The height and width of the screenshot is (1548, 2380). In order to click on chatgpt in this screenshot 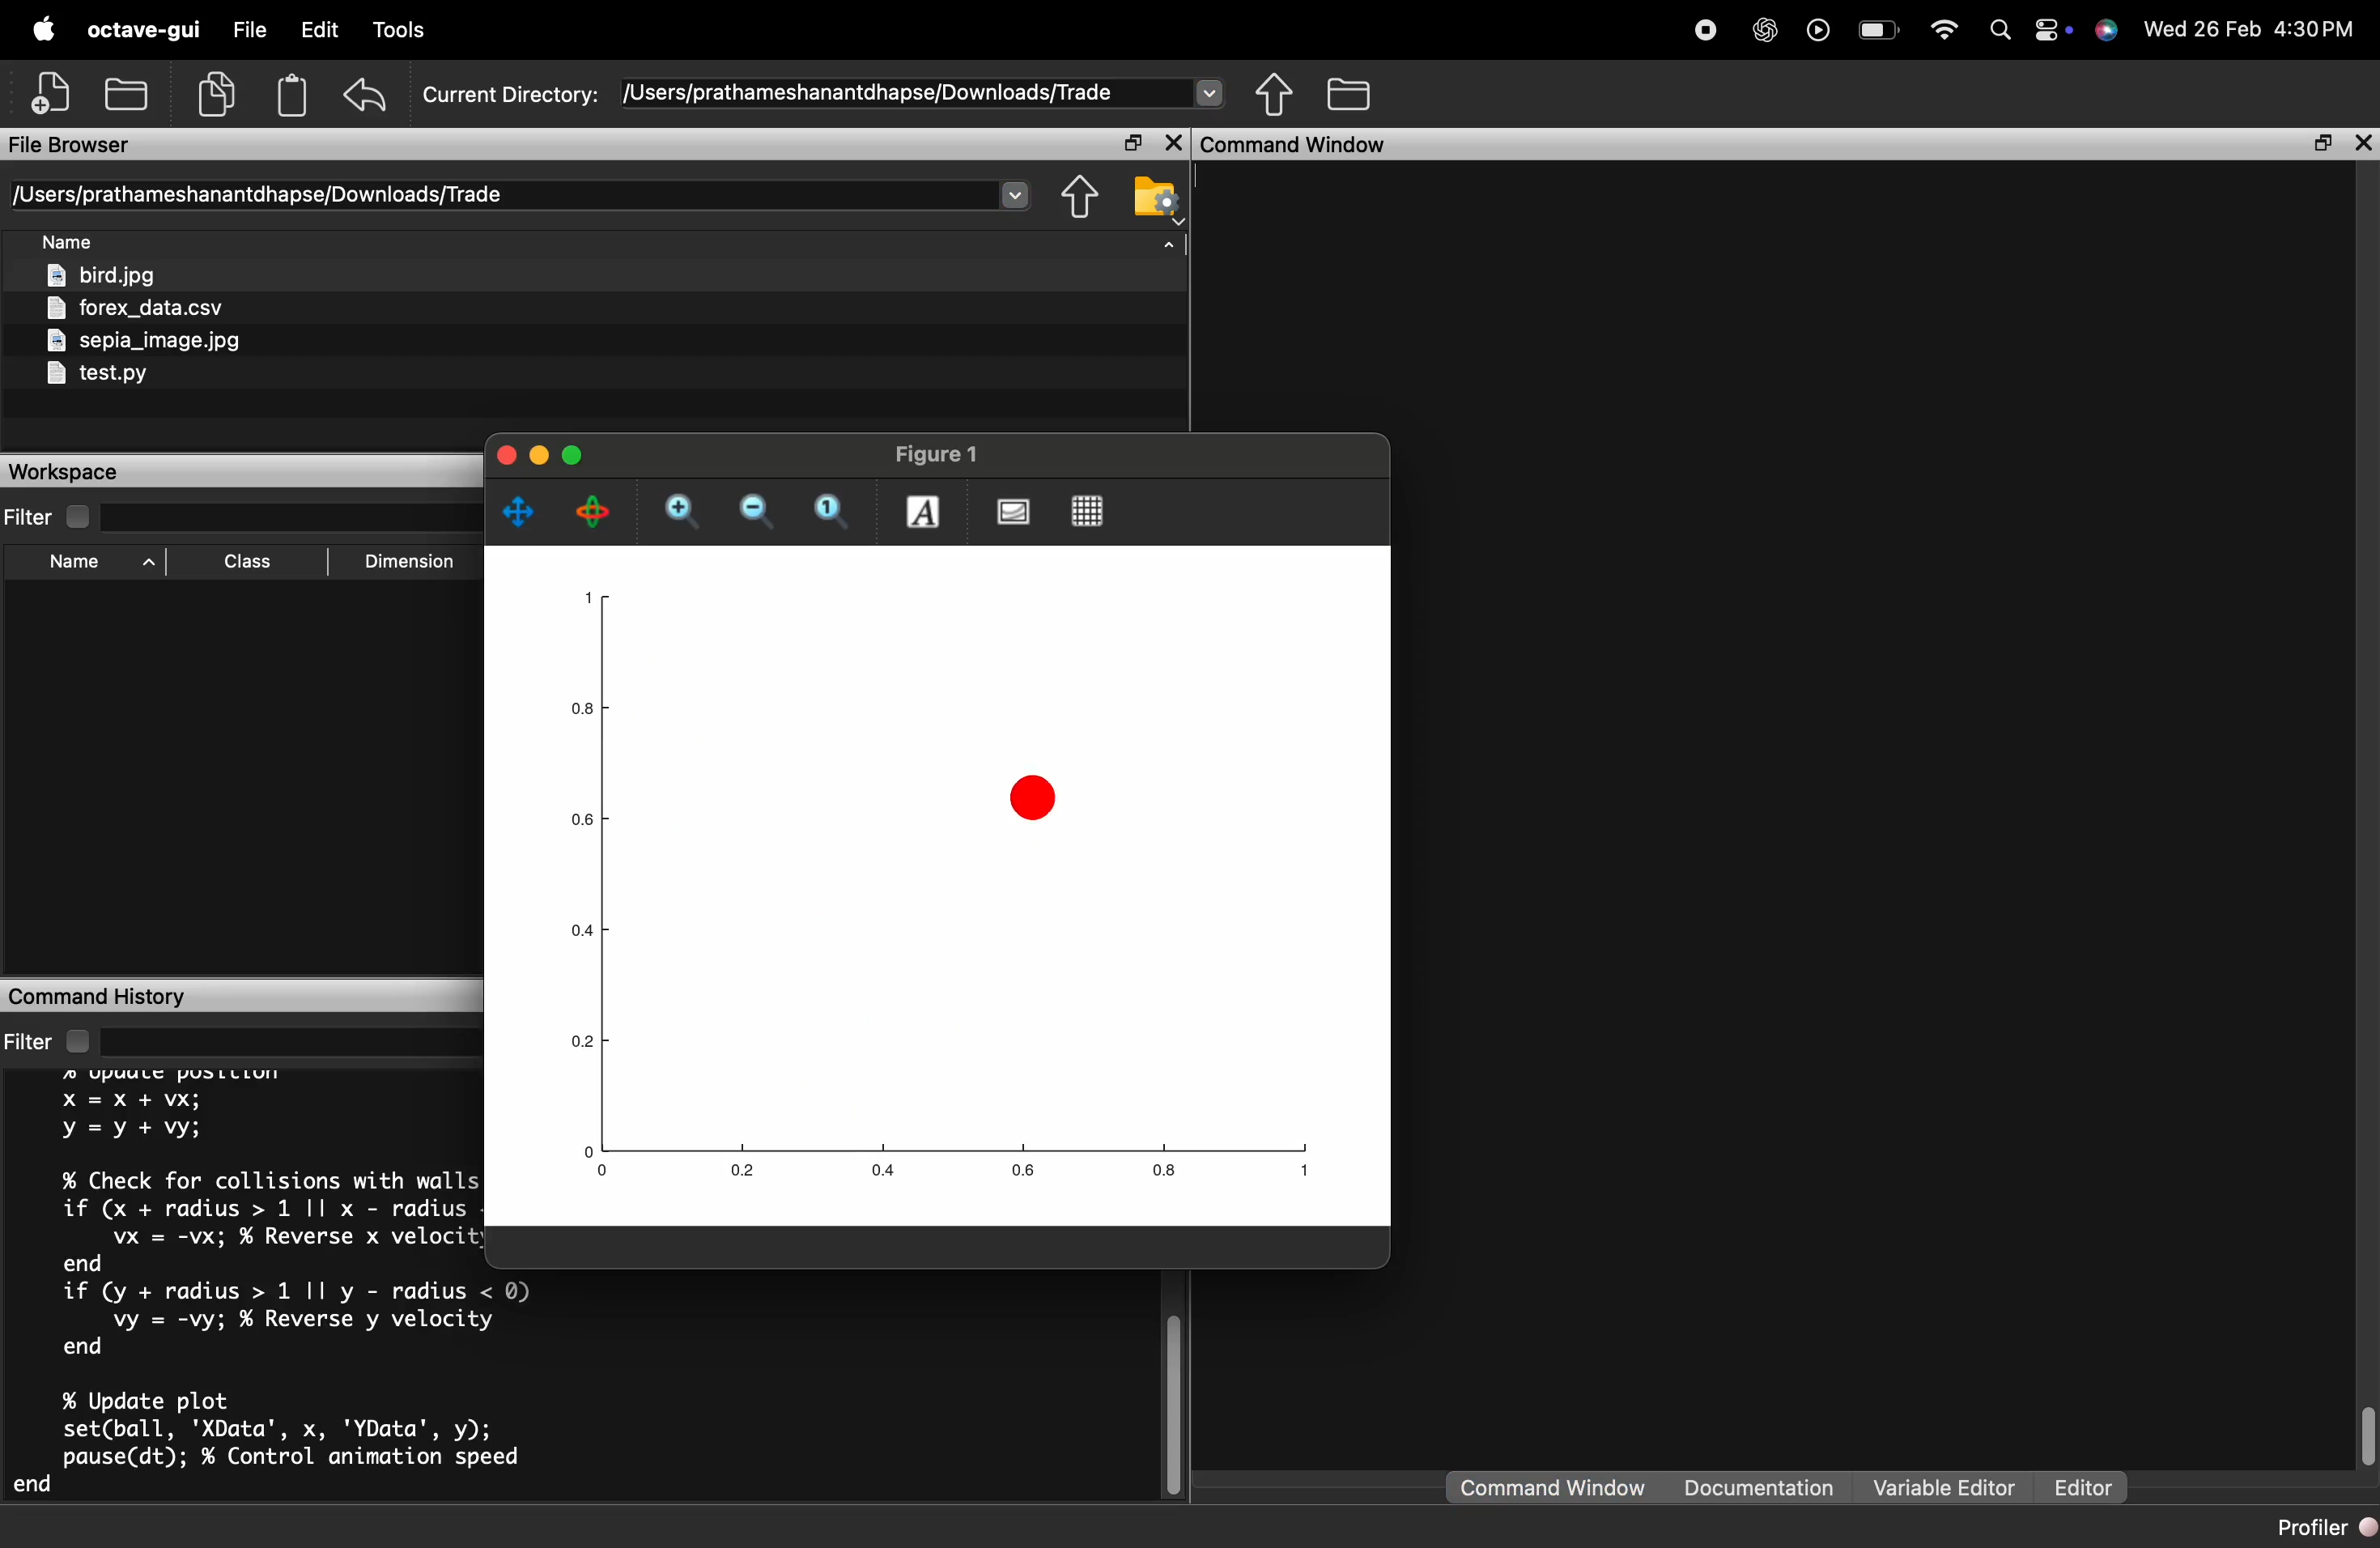, I will do `click(1766, 29)`.